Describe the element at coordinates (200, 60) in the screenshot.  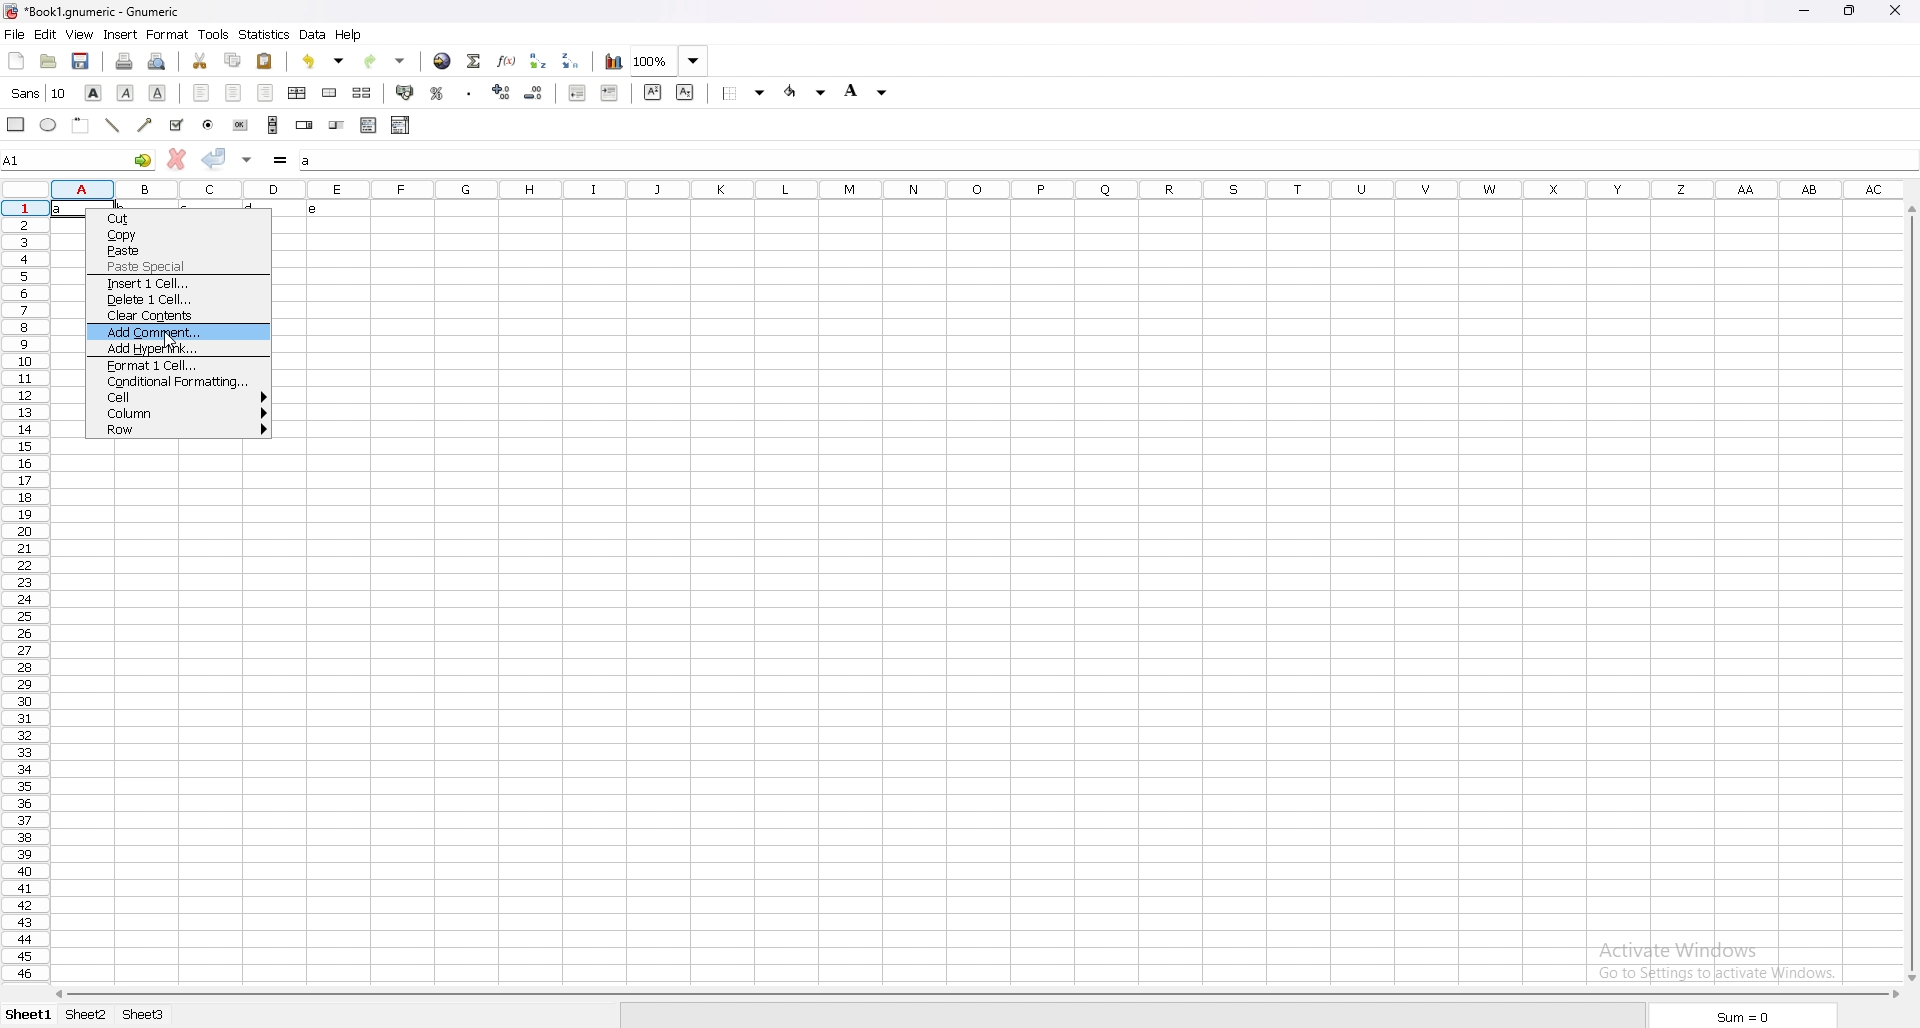
I see `cut` at that location.